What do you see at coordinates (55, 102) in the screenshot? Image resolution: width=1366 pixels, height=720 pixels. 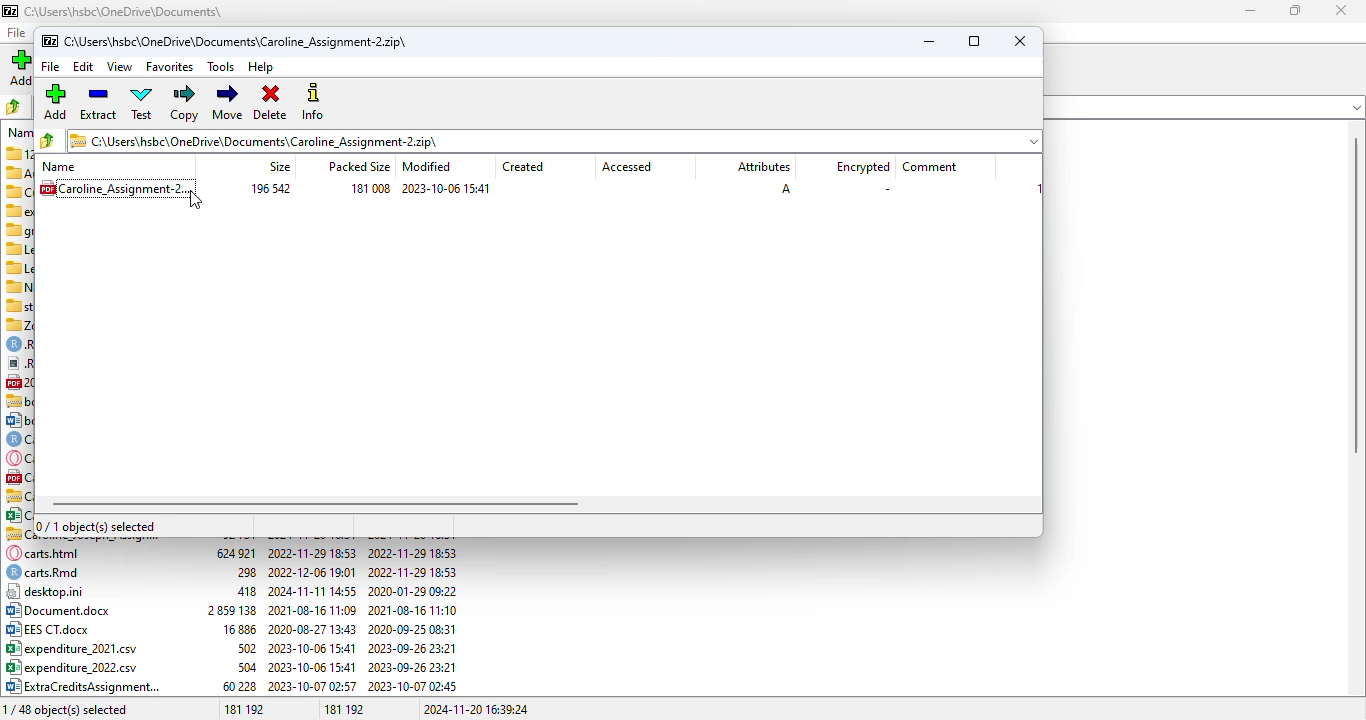 I see `add` at bounding box center [55, 102].